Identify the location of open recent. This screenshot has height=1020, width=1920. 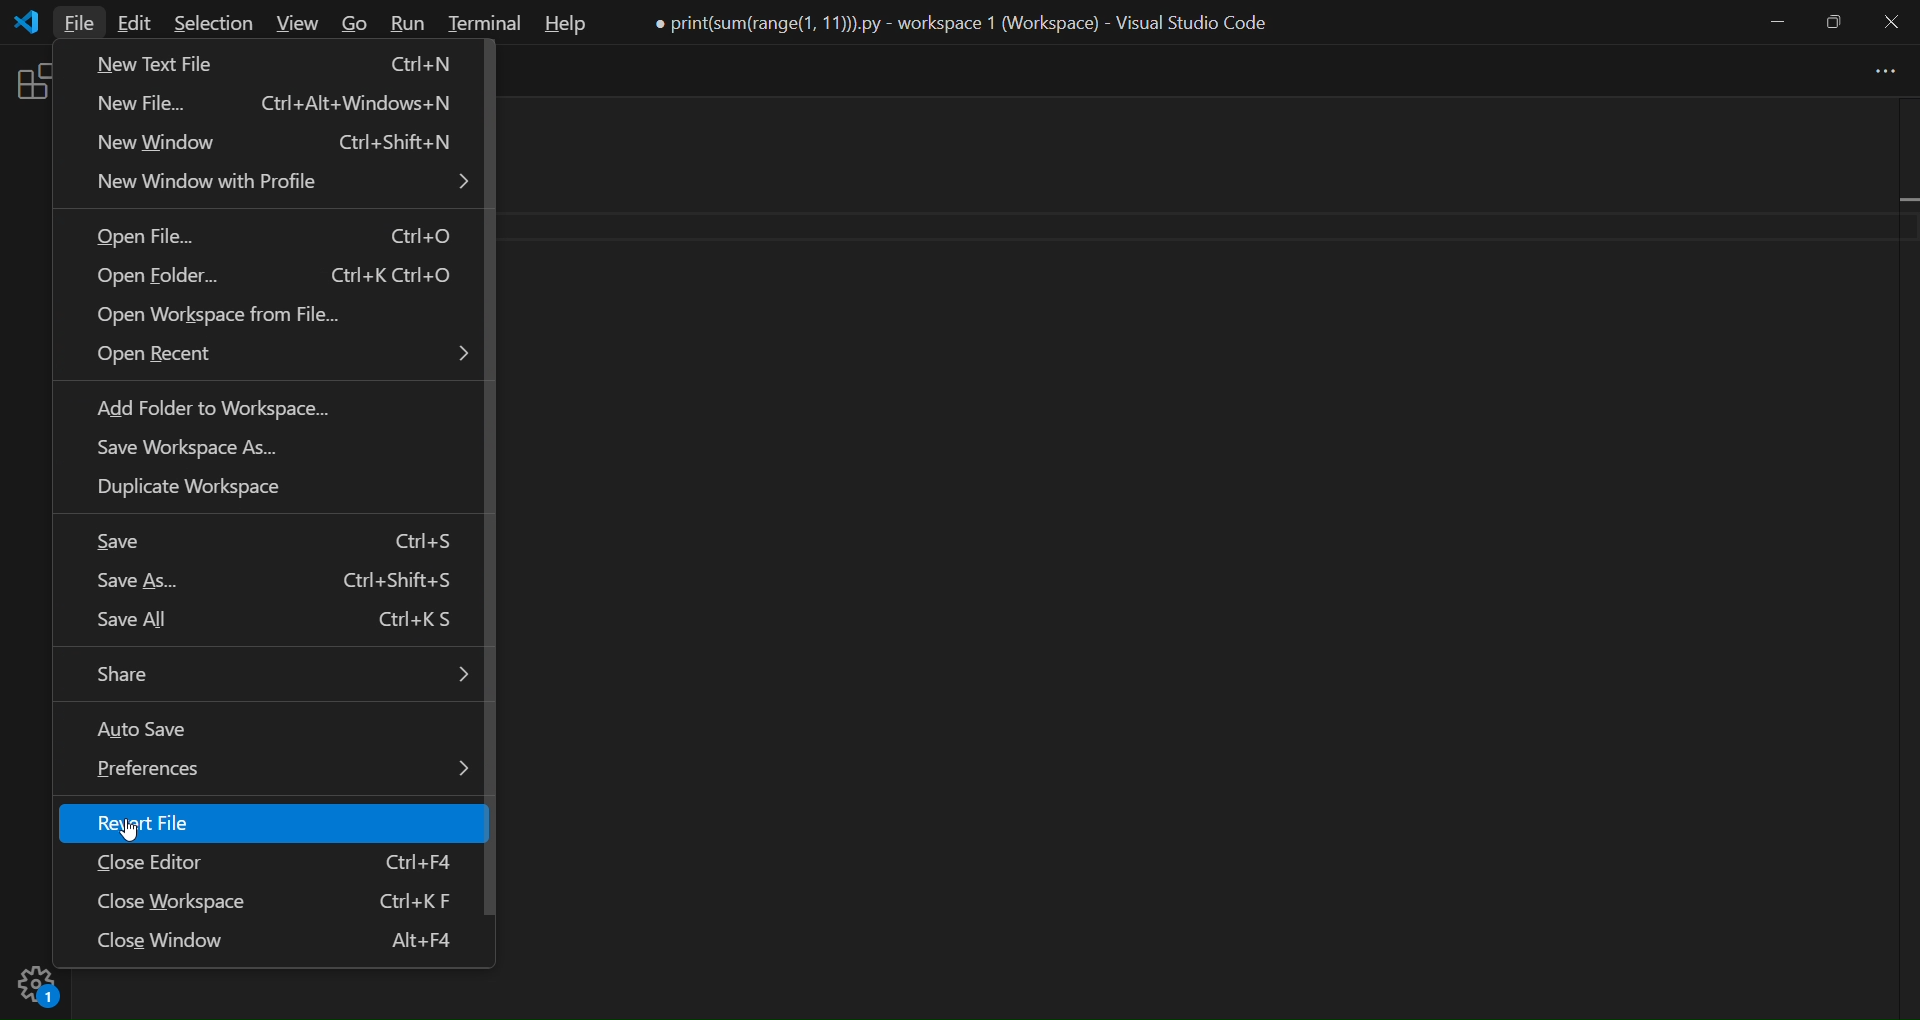
(284, 358).